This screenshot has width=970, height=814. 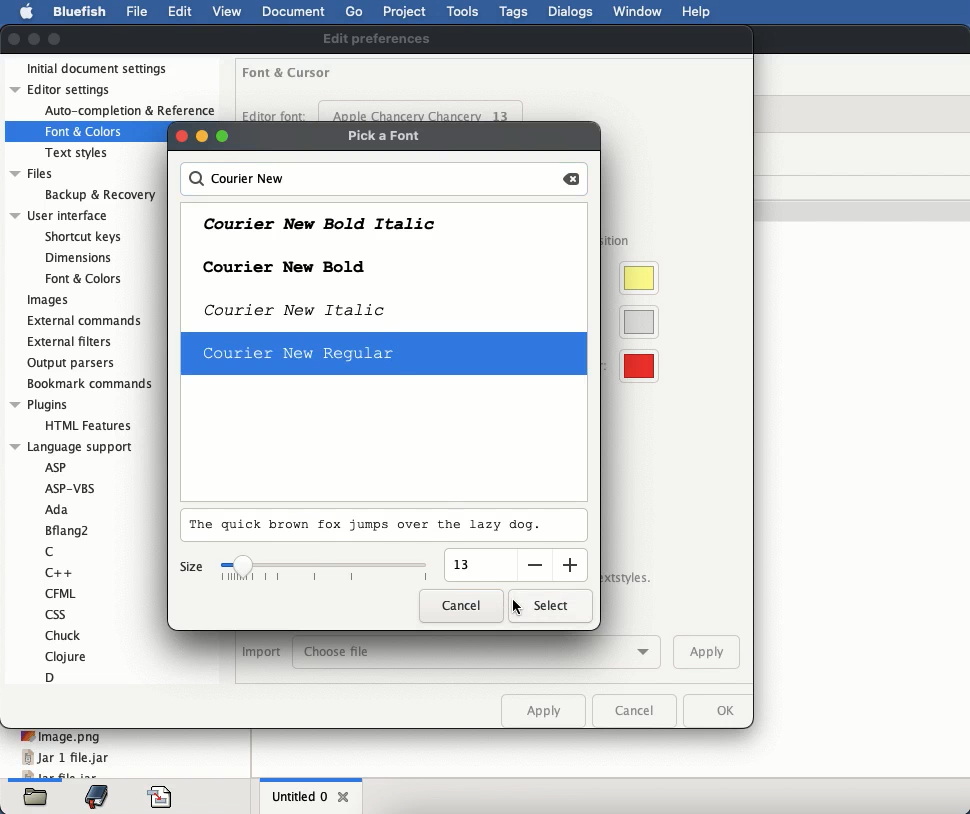 What do you see at coordinates (549, 603) in the screenshot?
I see `select` at bounding box center [549, 603].